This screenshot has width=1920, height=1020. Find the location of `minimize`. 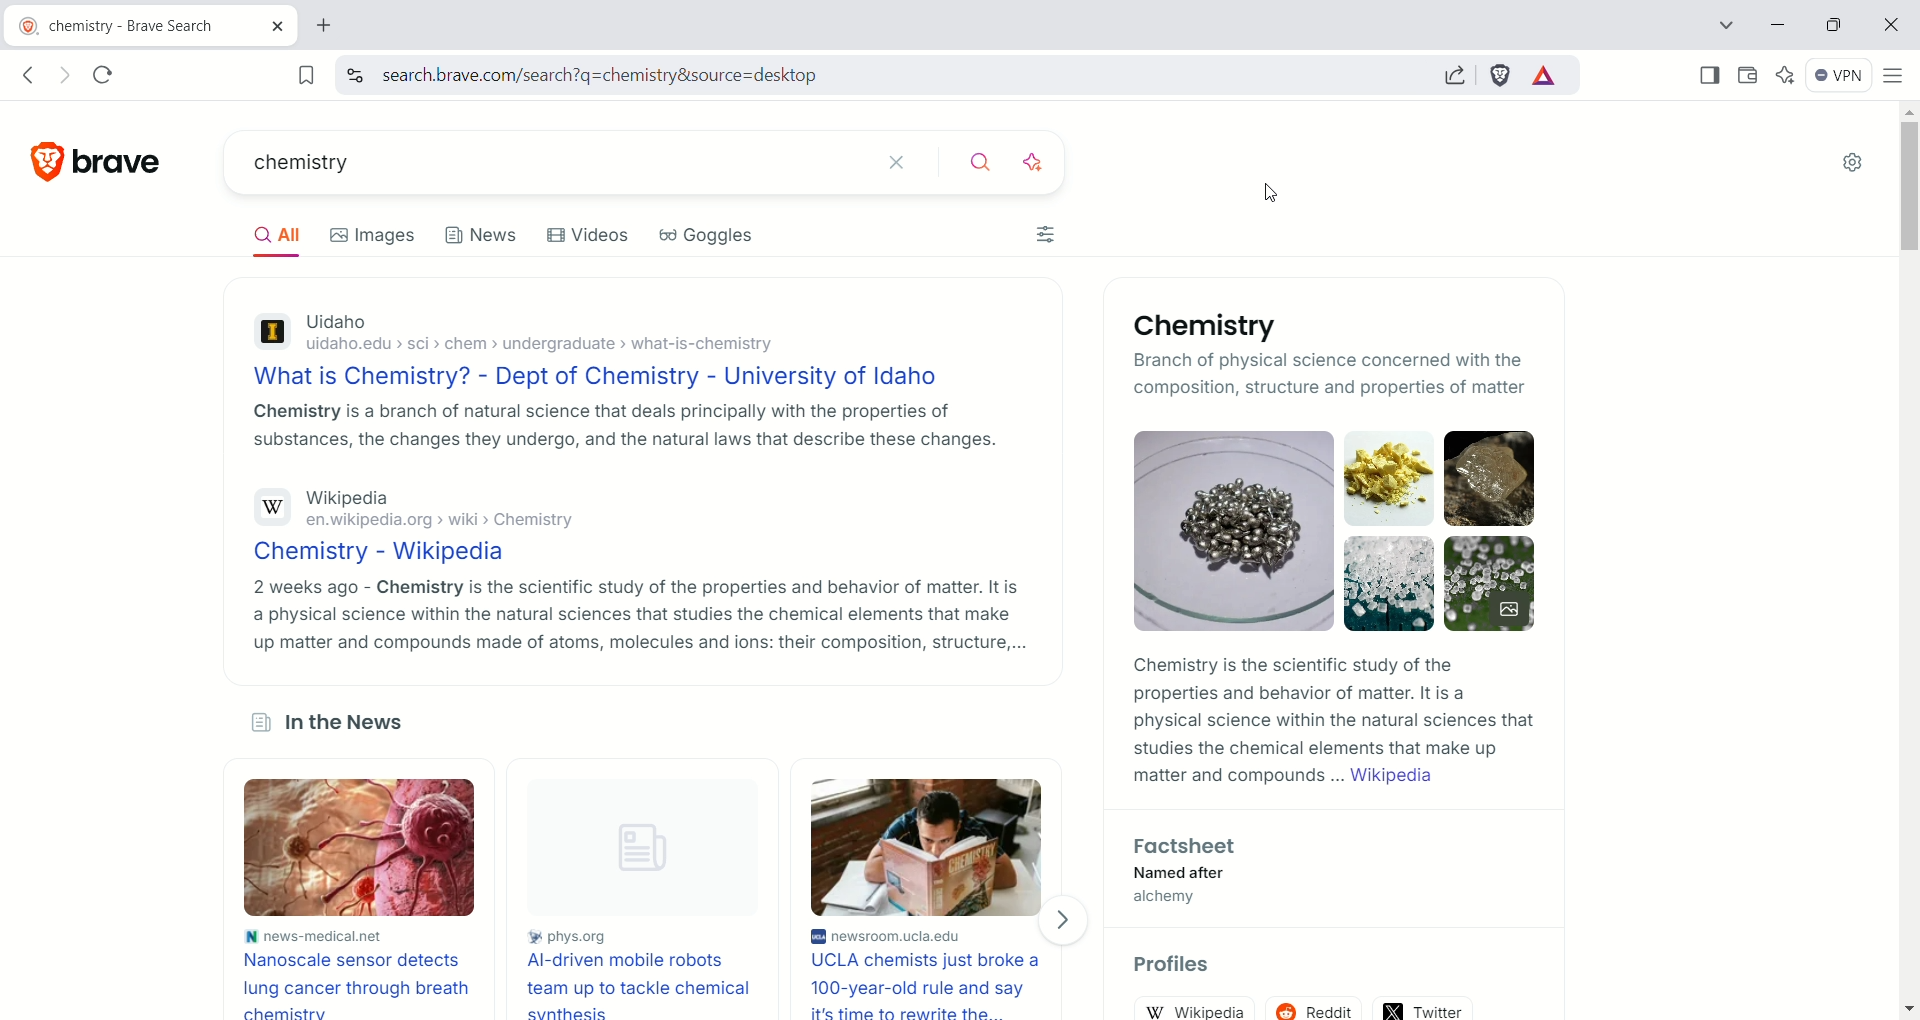

minimize is located at coordinates (1778, 23).